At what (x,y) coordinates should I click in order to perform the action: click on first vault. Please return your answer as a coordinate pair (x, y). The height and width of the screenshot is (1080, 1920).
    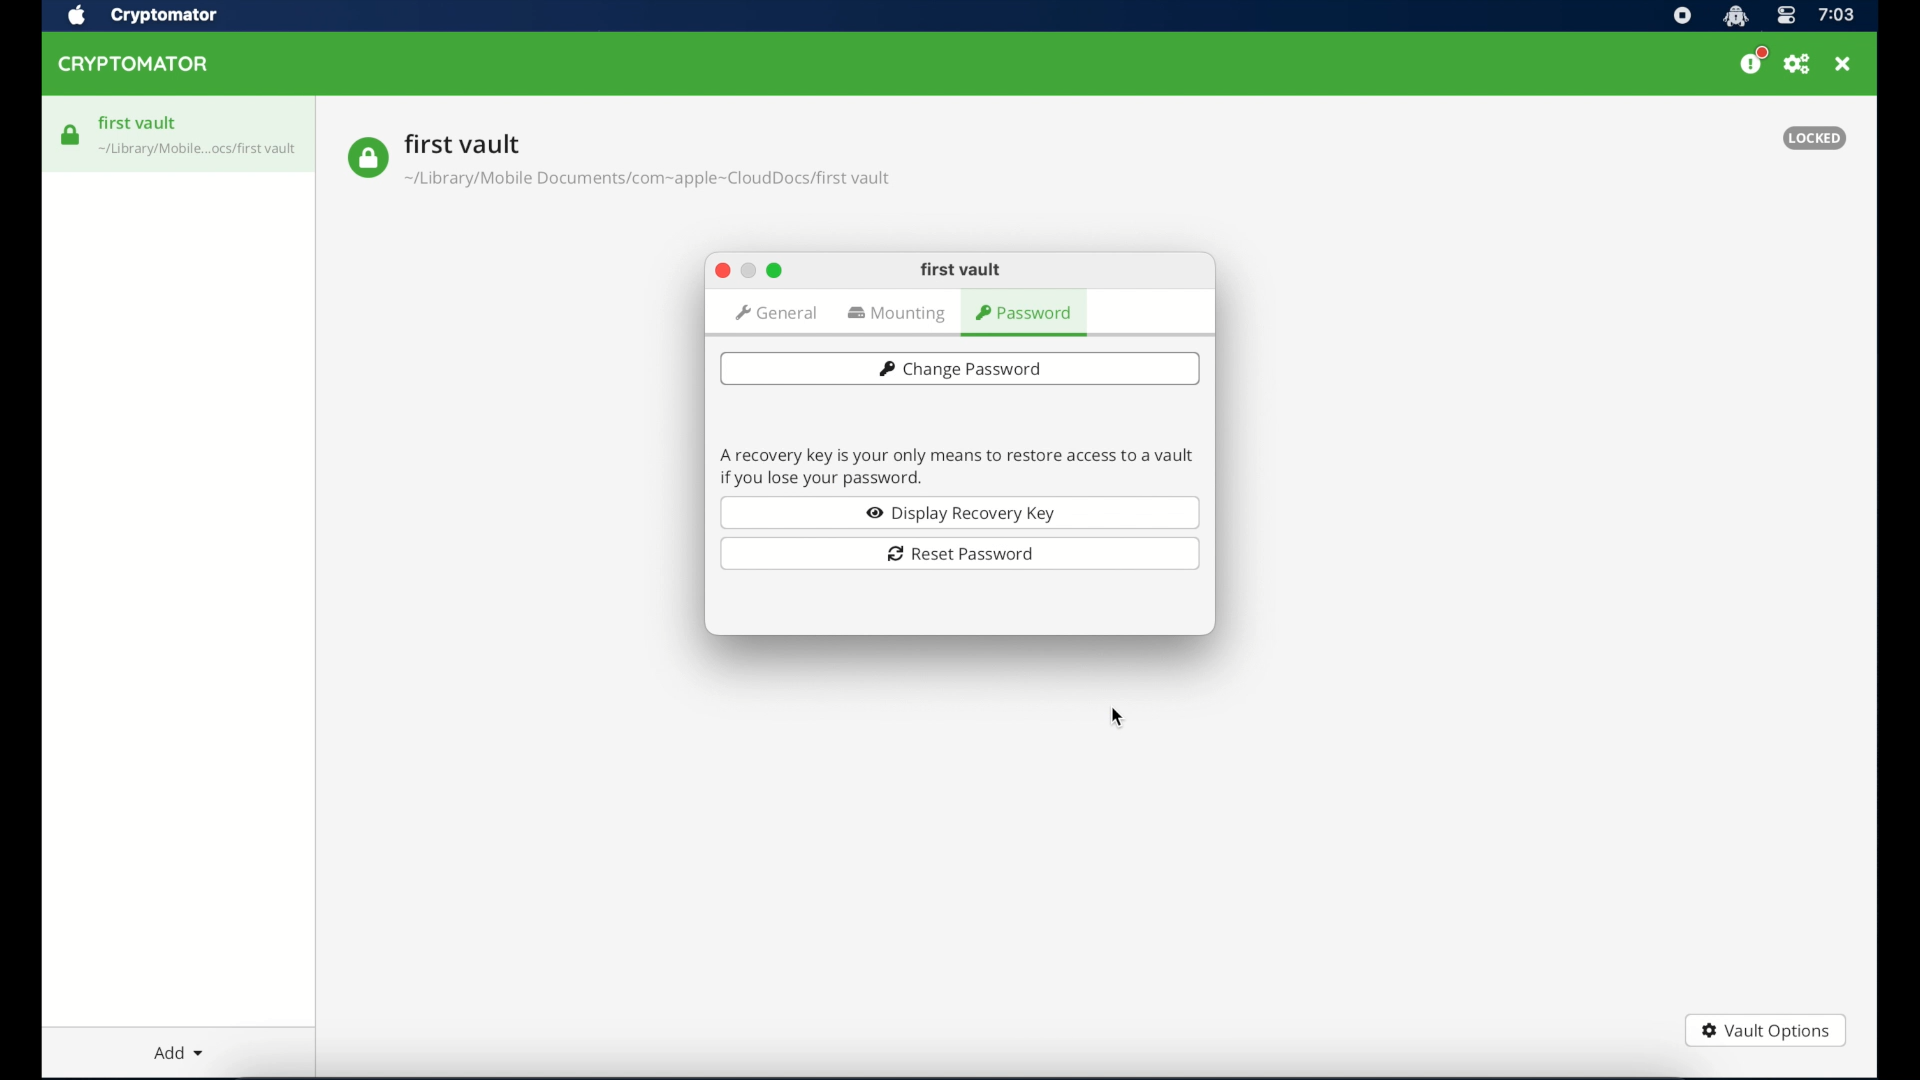
    Looking at the image, I should click on (961, 270).